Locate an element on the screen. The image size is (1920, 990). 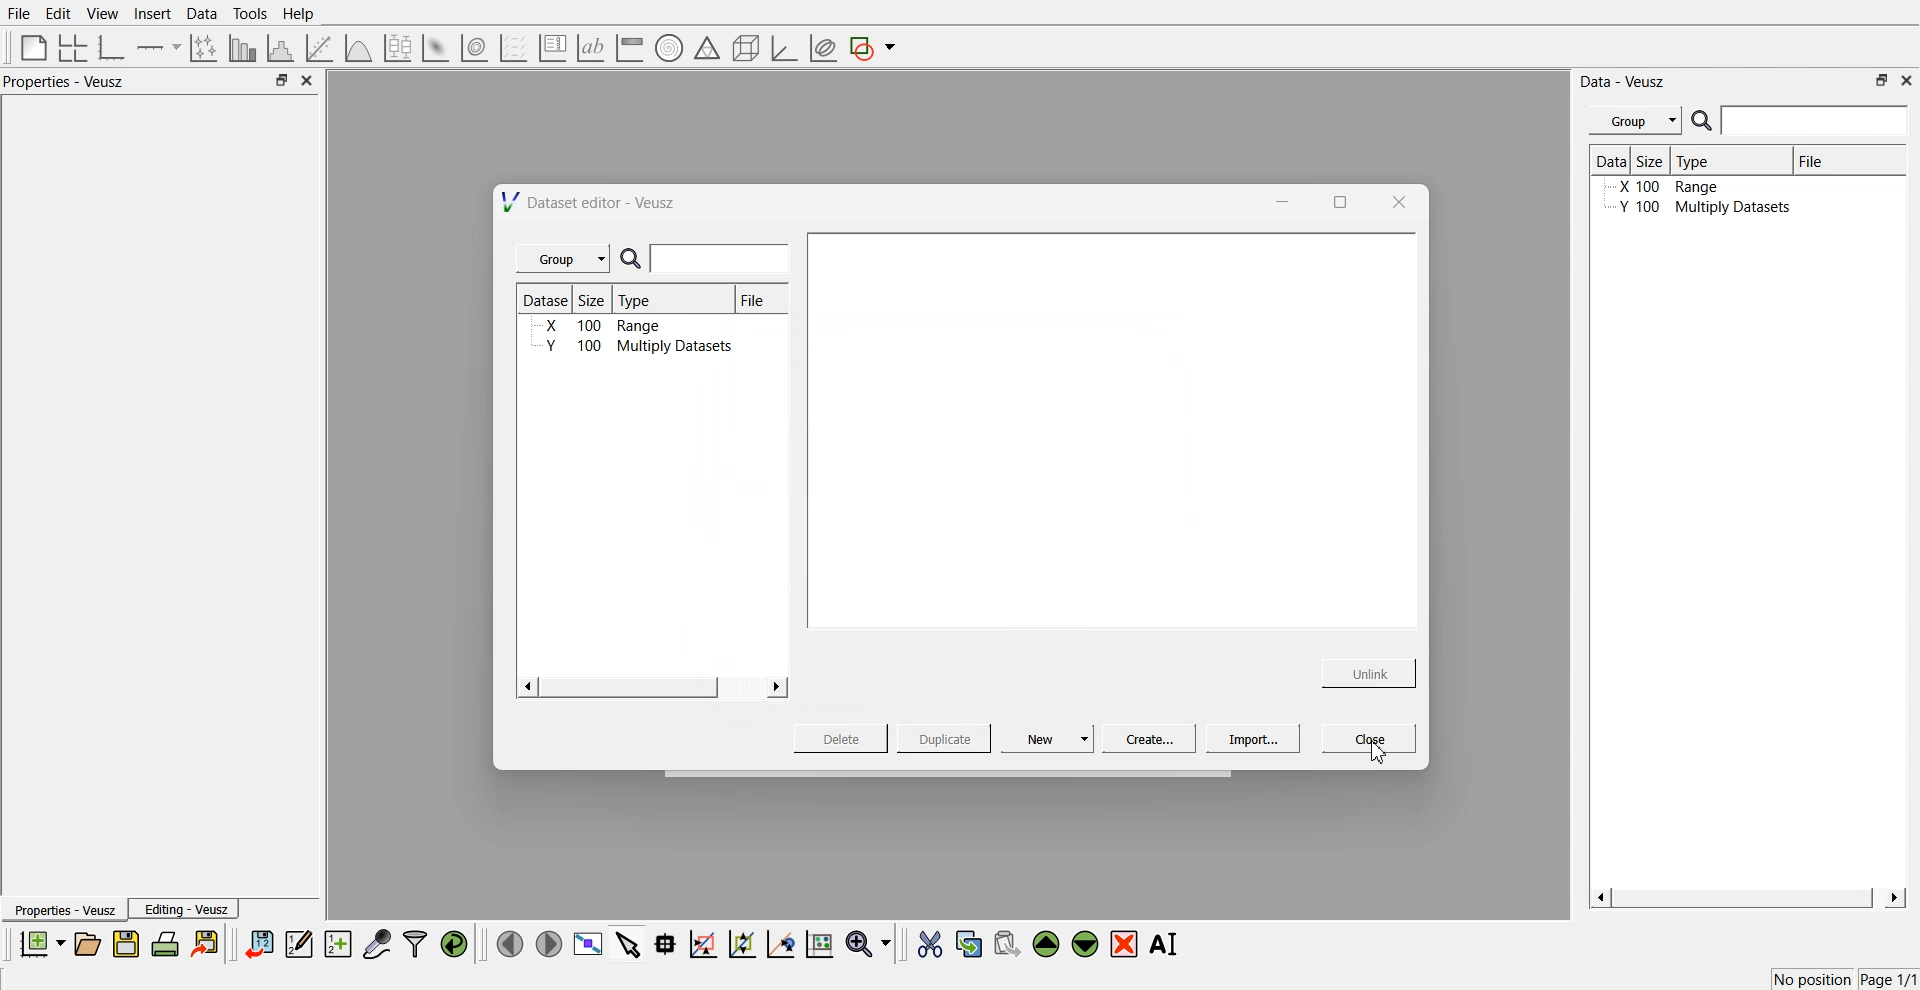
view plot full screen is located at coordinates (587, 944).